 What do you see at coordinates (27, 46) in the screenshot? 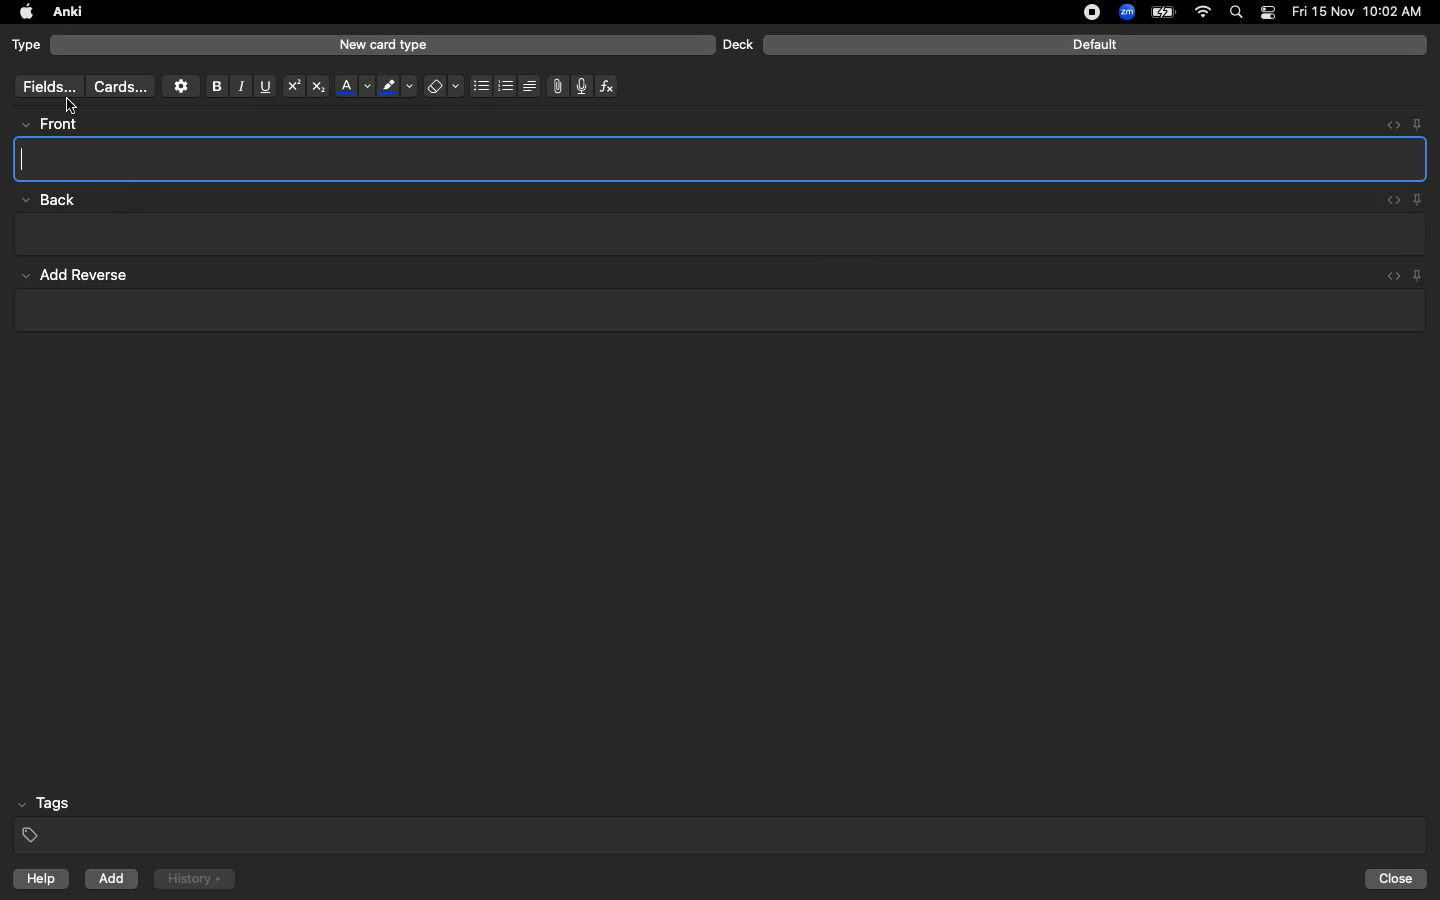
I see `Type` at bounding box center [27, 46].